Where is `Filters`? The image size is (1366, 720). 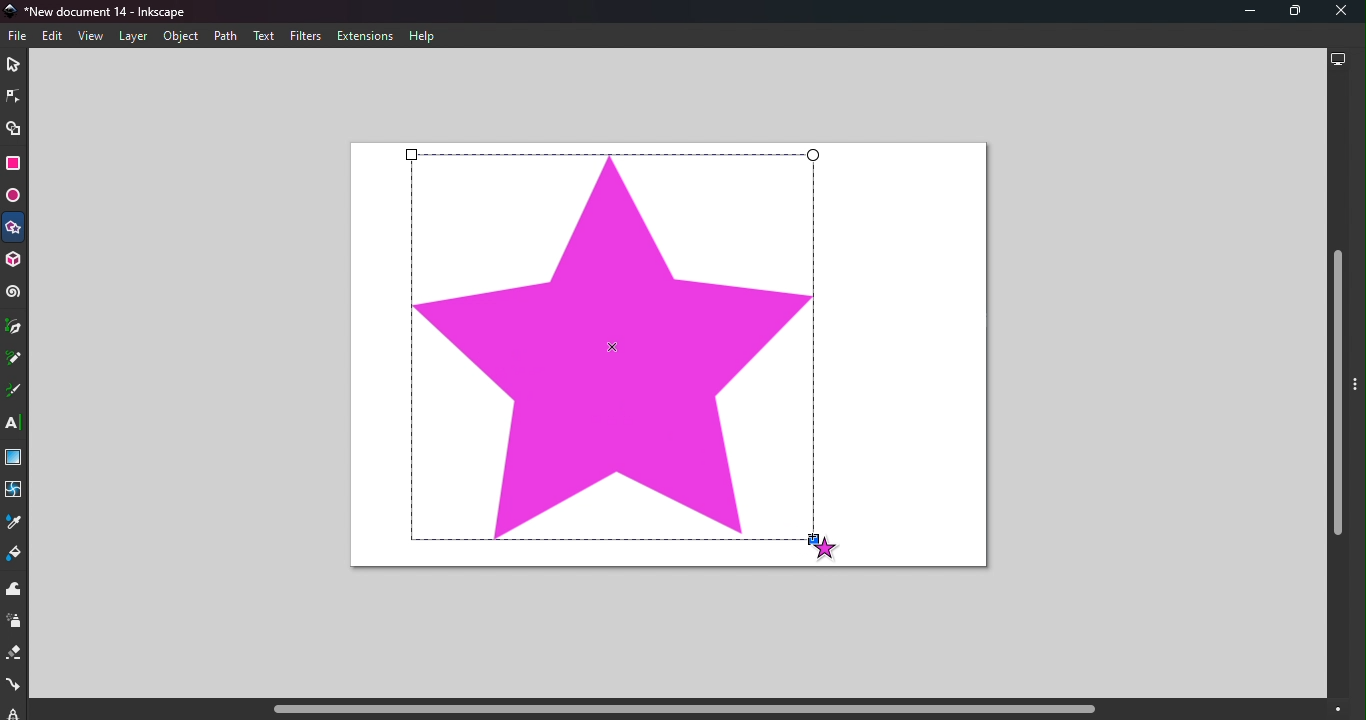 Filters is located at coordinates (306, 36).